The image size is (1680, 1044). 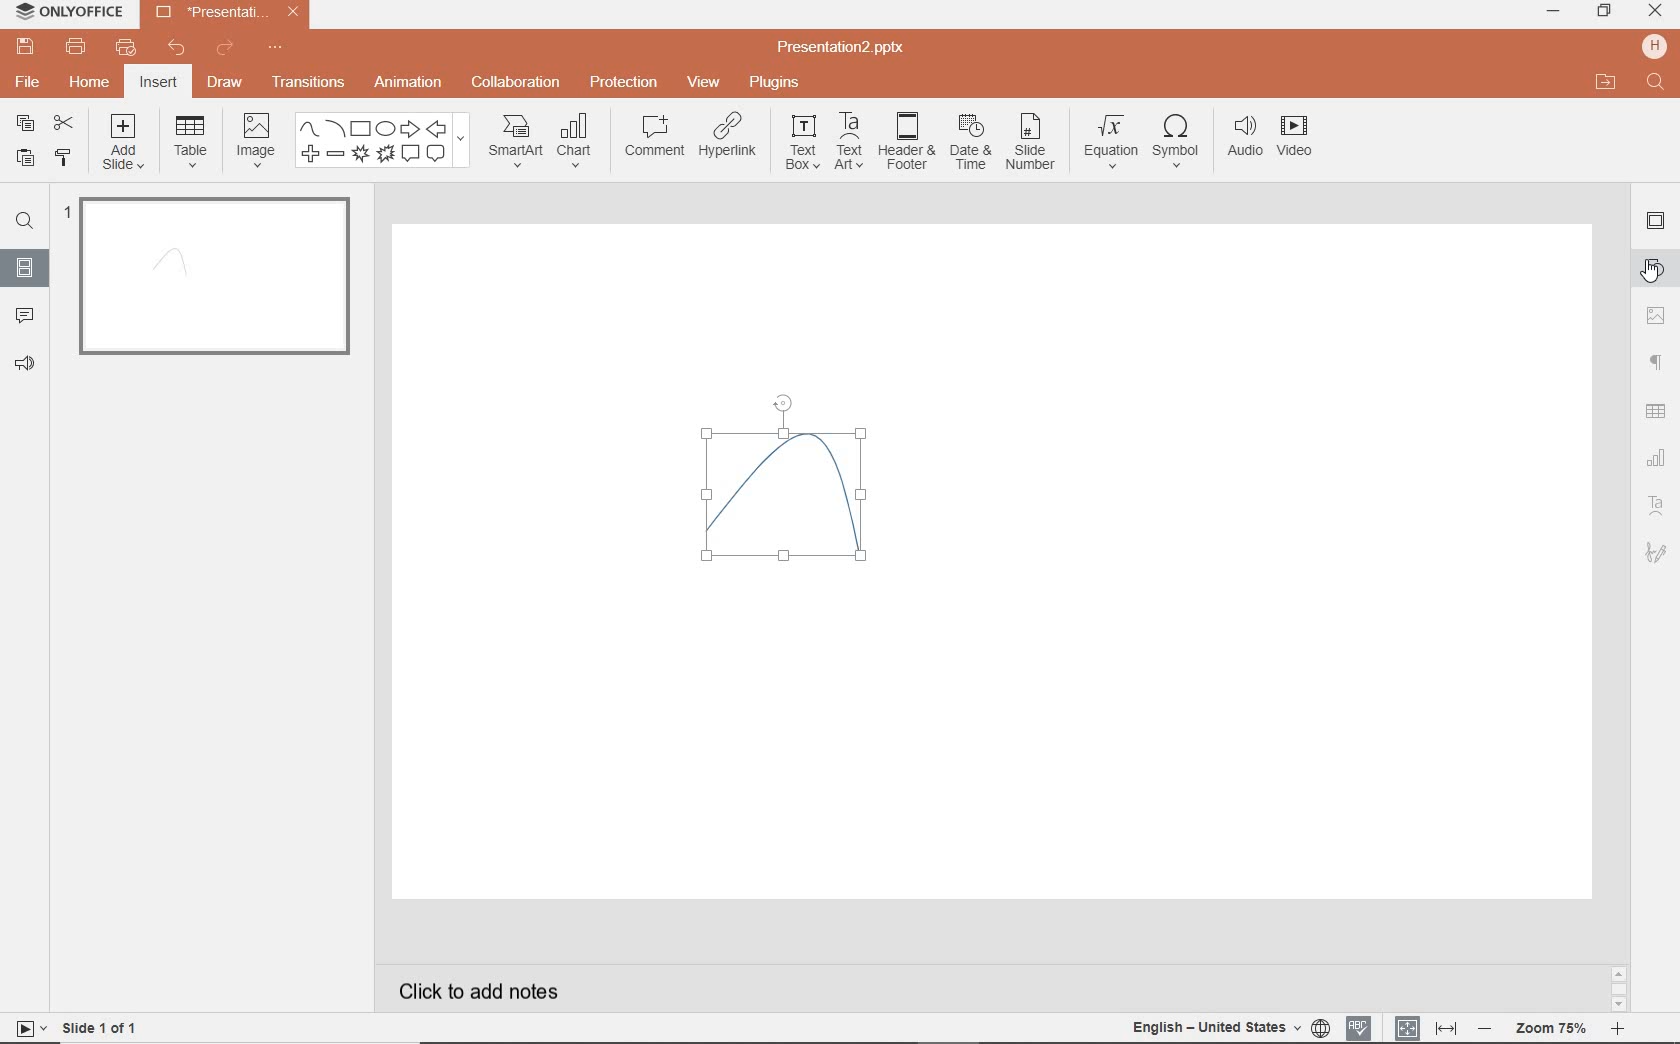 What do you see at coordinates (485, 991) in the screenshot?
I see `CLICK TO ADD NOTES` at bounding box center [485, 991].